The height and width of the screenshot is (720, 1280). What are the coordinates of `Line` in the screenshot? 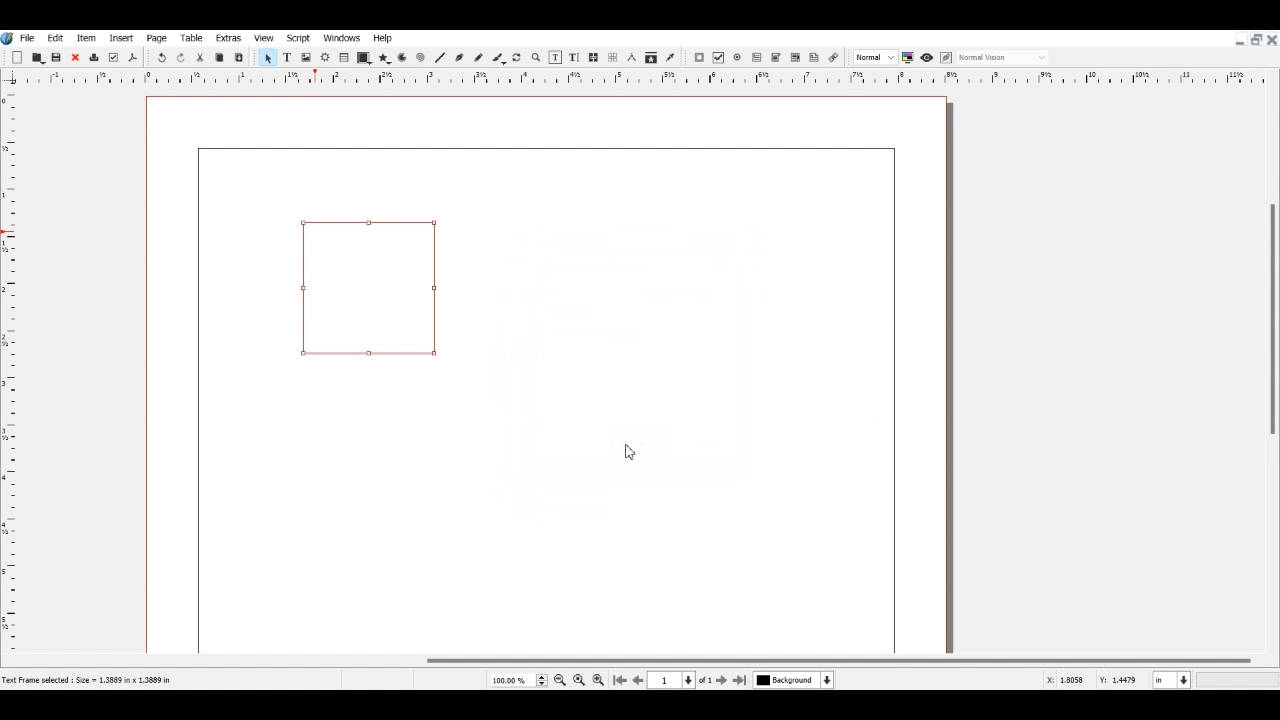 It's located at (440, 57).